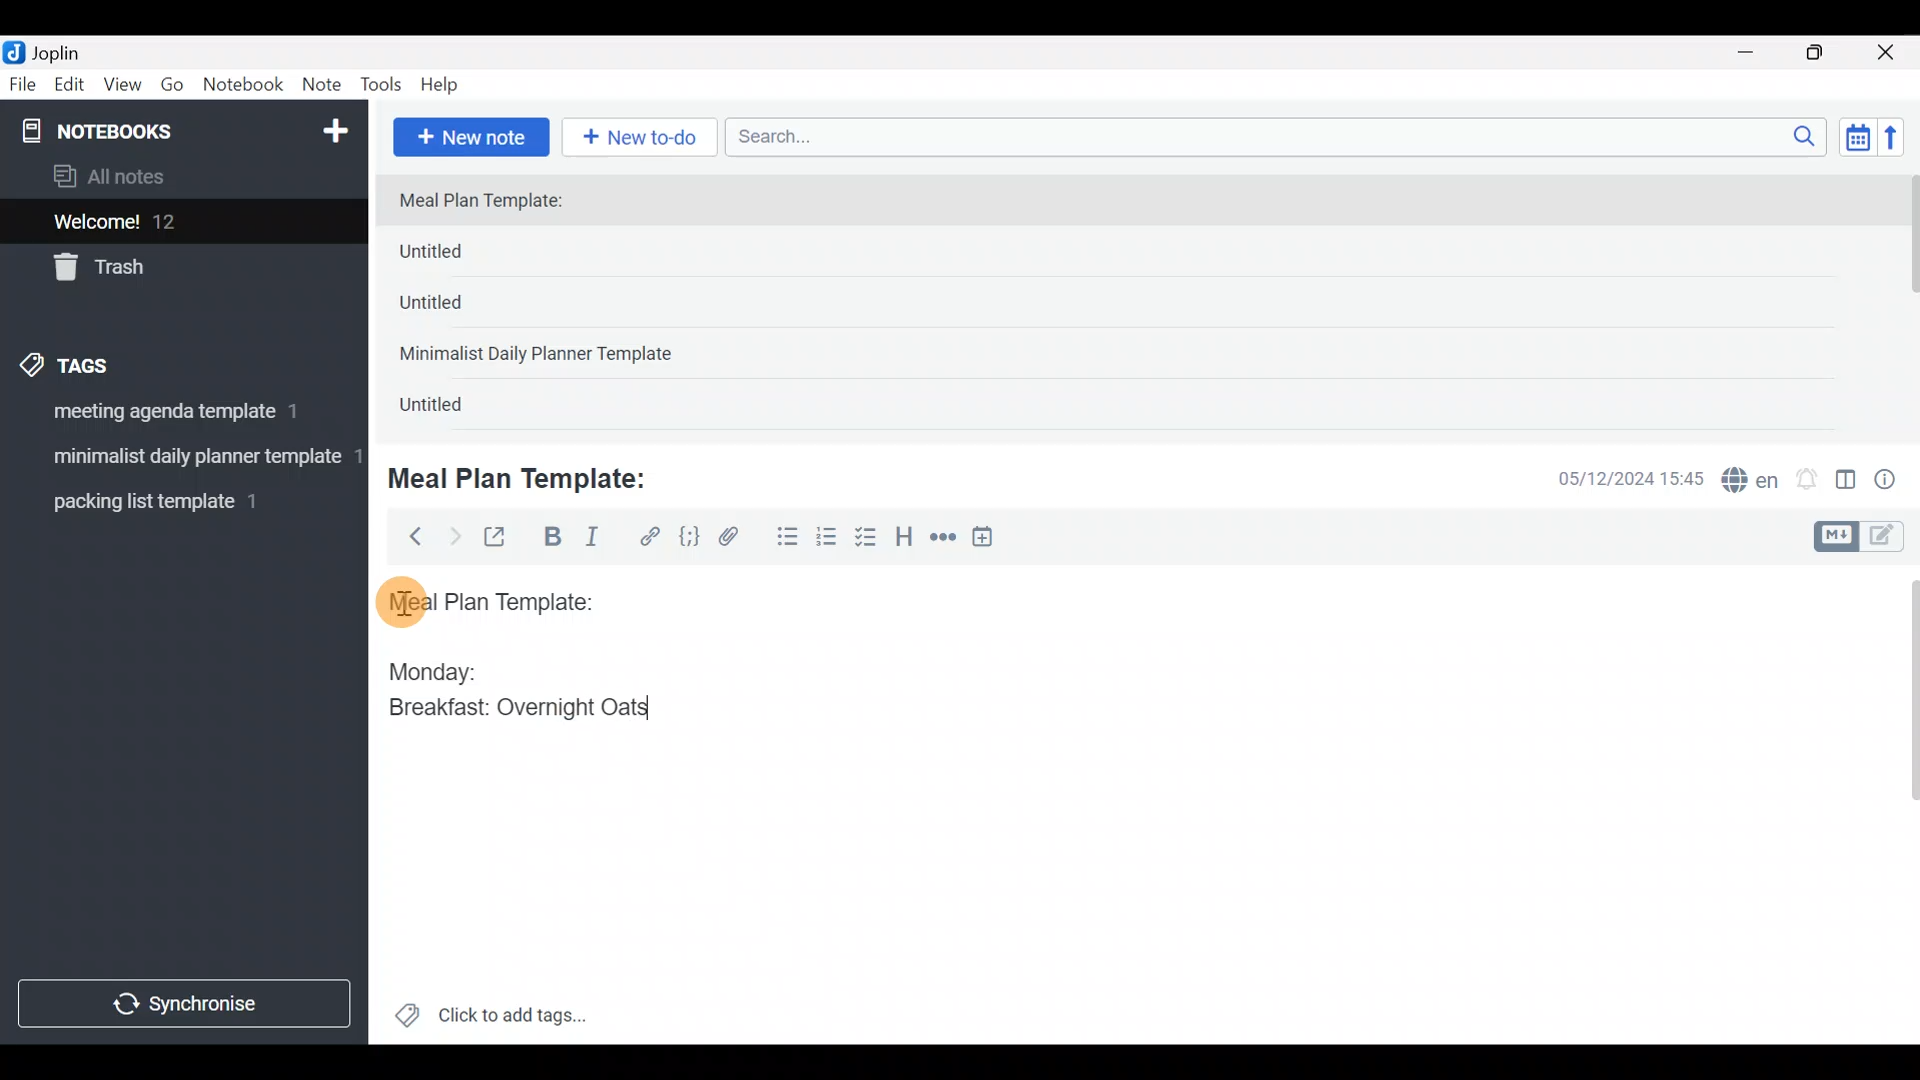 The image size is (1920, 1080). What do you see at coordinates (992, 540) in the screenshot?
I see `Insert time` at bounding box center [992, 540].